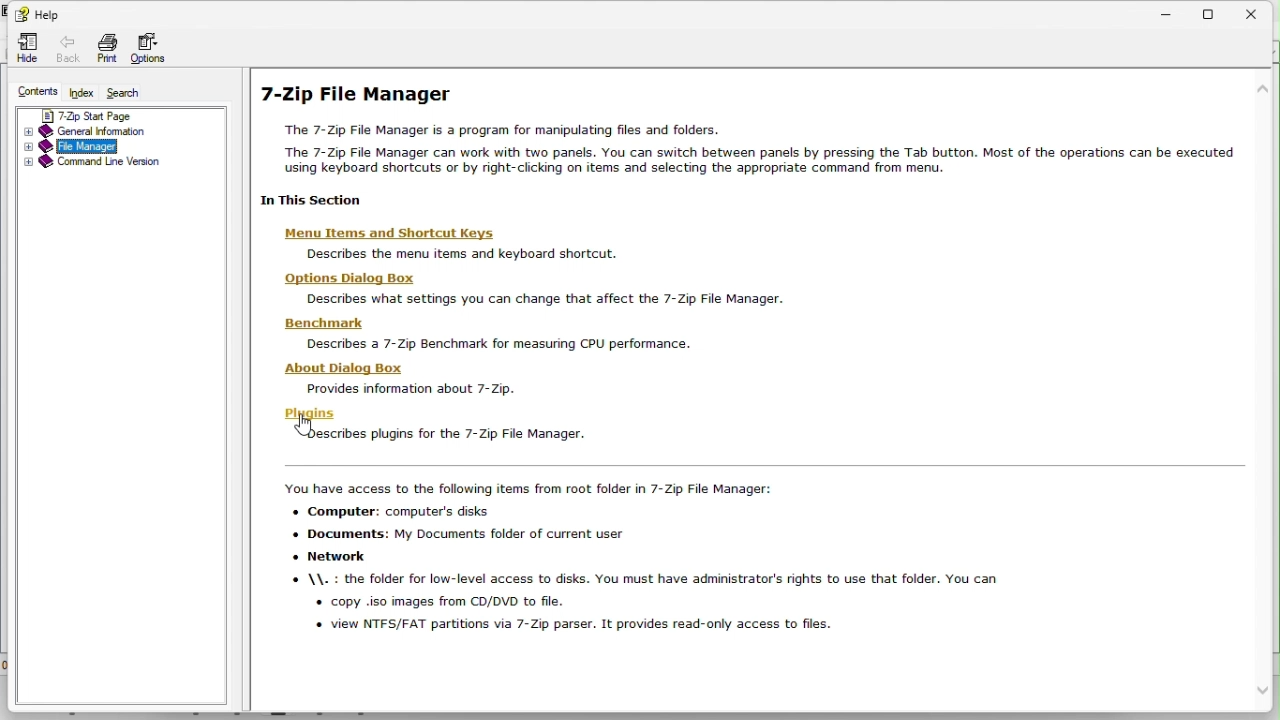  What do you see at coordinates (1262, 11) in the screenshot?
I see `Close` at bounding box center [1262, 11].